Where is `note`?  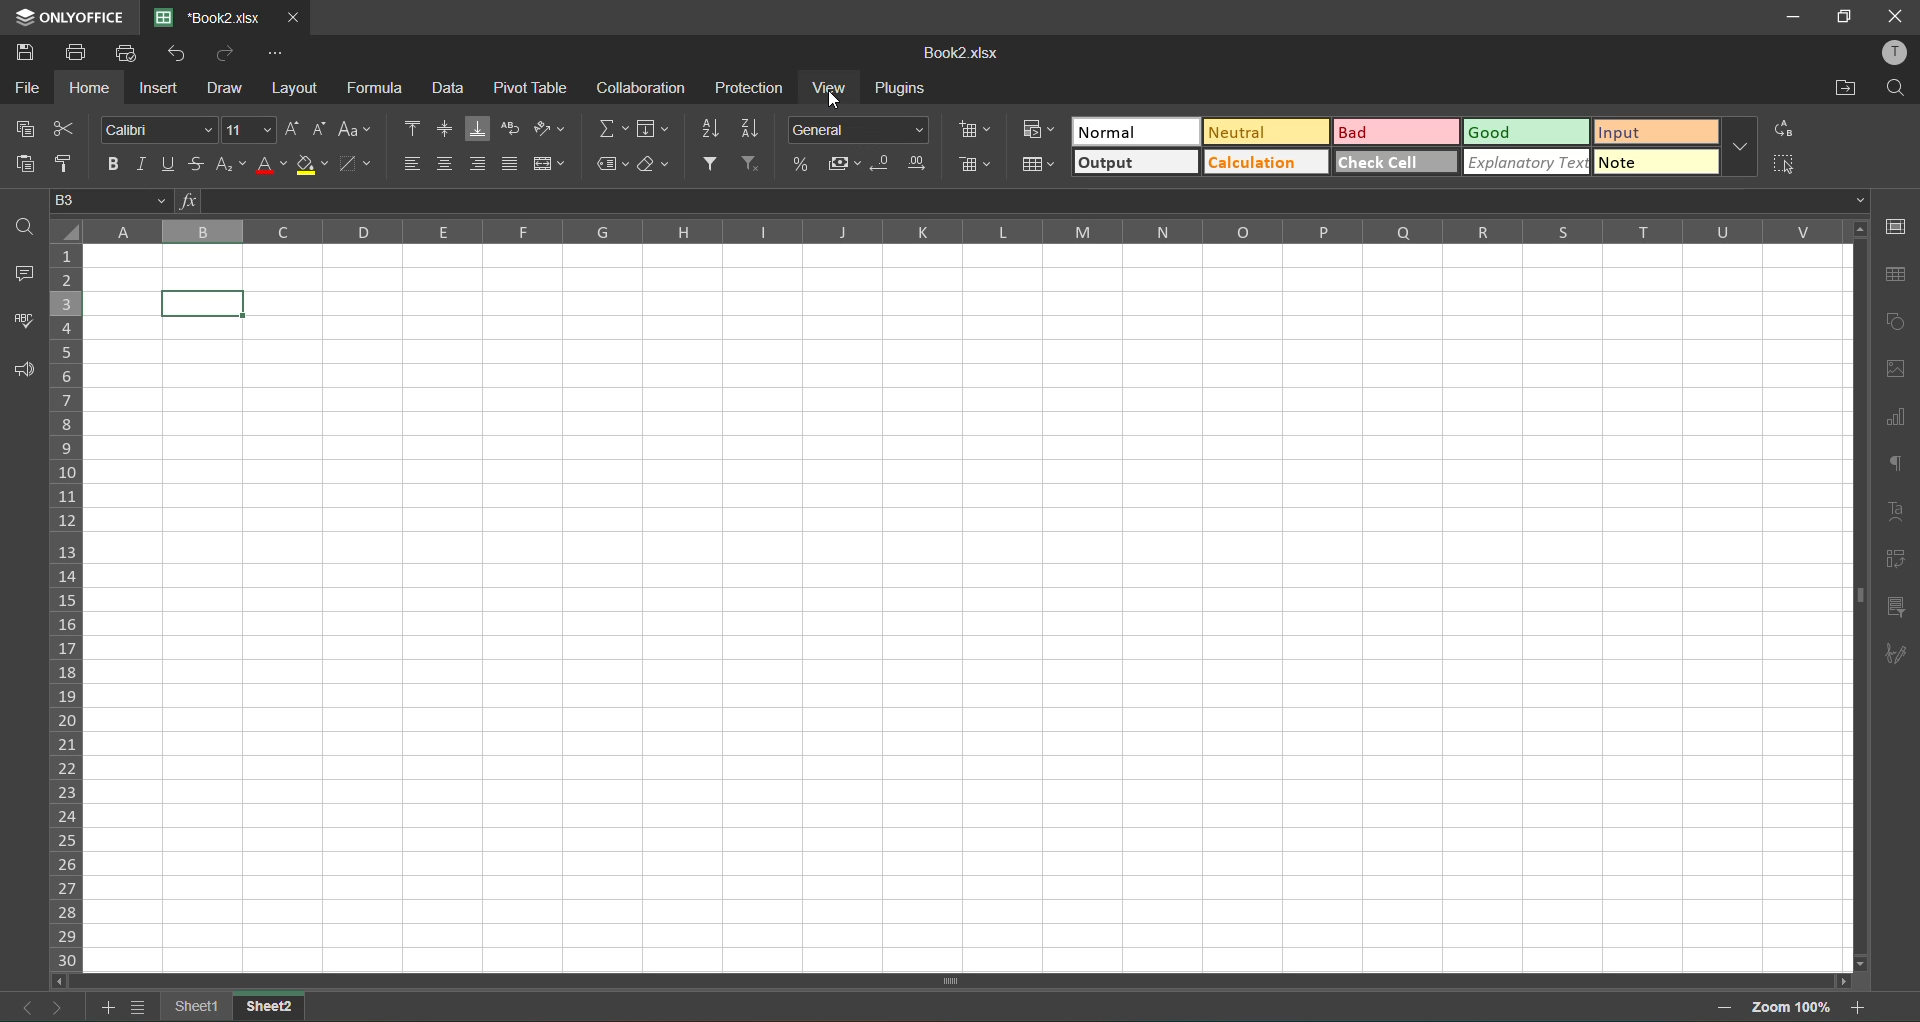 note is located at coordinates (1655, 163).